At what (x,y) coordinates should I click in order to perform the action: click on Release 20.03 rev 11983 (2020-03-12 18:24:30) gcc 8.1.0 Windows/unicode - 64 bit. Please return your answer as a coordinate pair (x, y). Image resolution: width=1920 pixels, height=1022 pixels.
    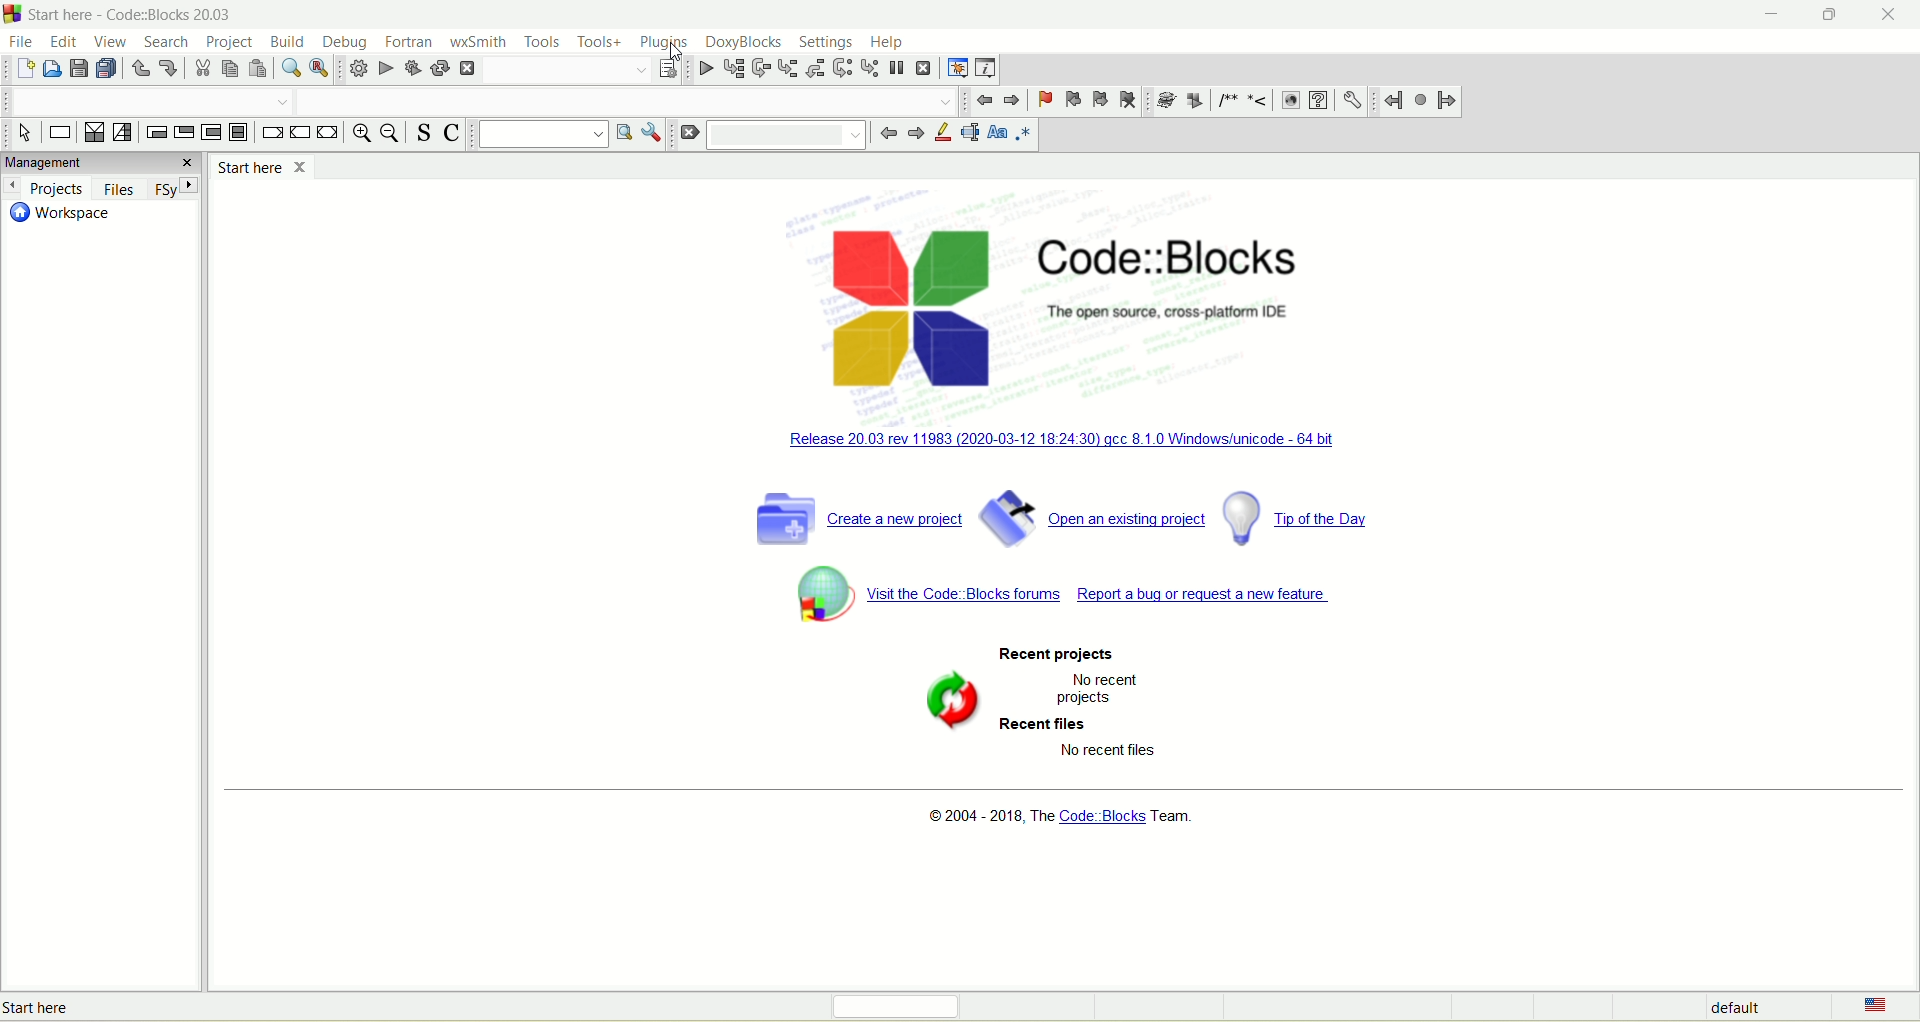
    Looking at the image, I should click on (1062, 437).